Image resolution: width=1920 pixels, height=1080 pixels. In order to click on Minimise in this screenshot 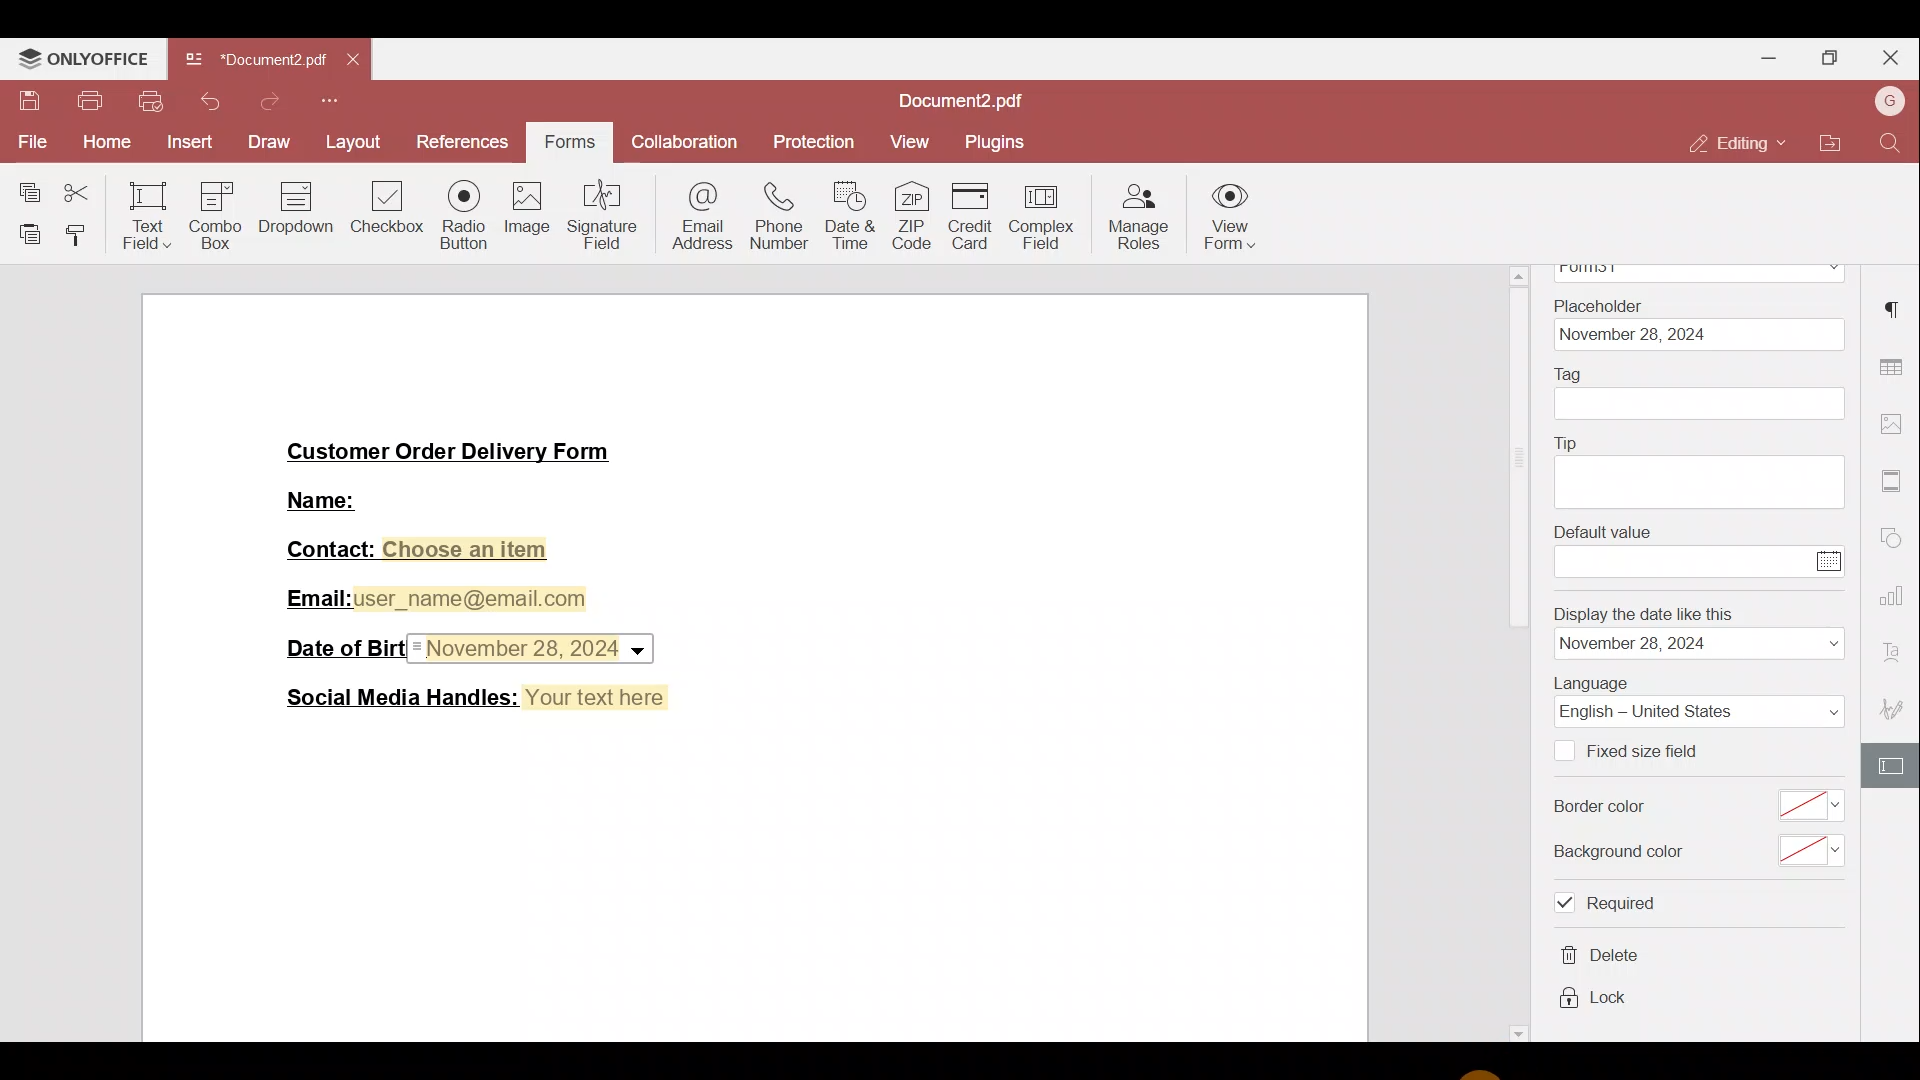, I will do `click(1768, 61)`.